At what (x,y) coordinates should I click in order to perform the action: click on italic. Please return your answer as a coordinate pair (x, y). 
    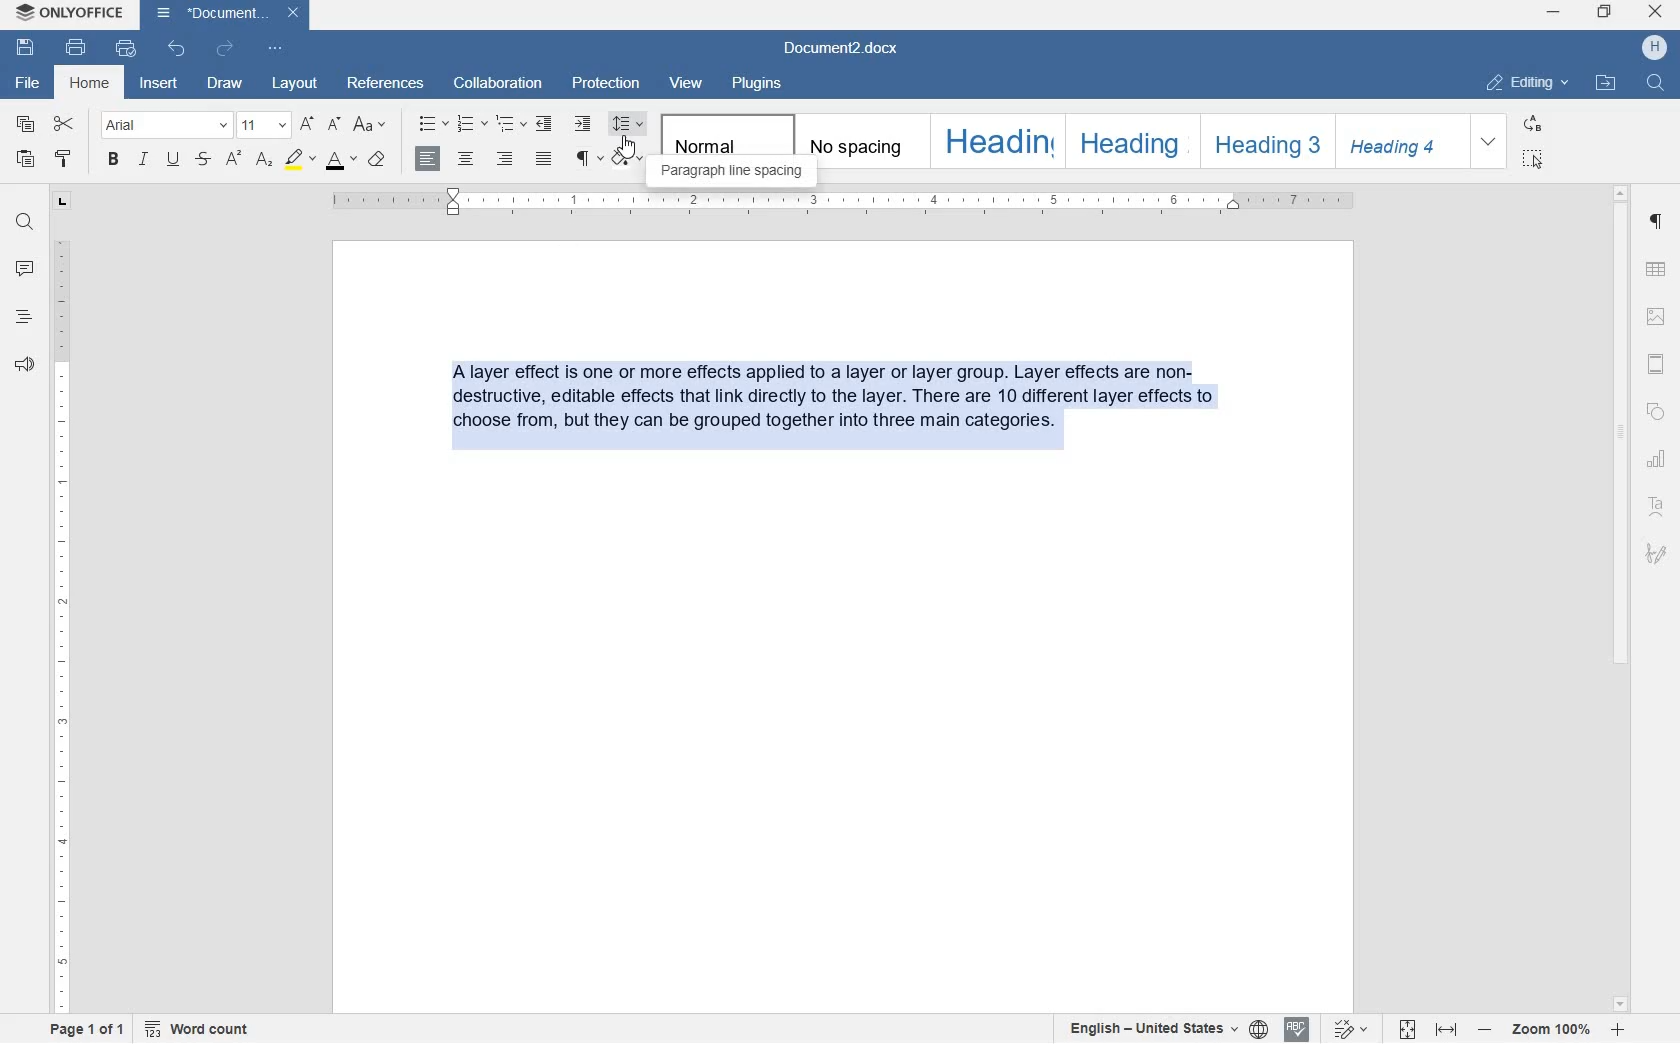
    Looking at the image, I should click on (144, 160).